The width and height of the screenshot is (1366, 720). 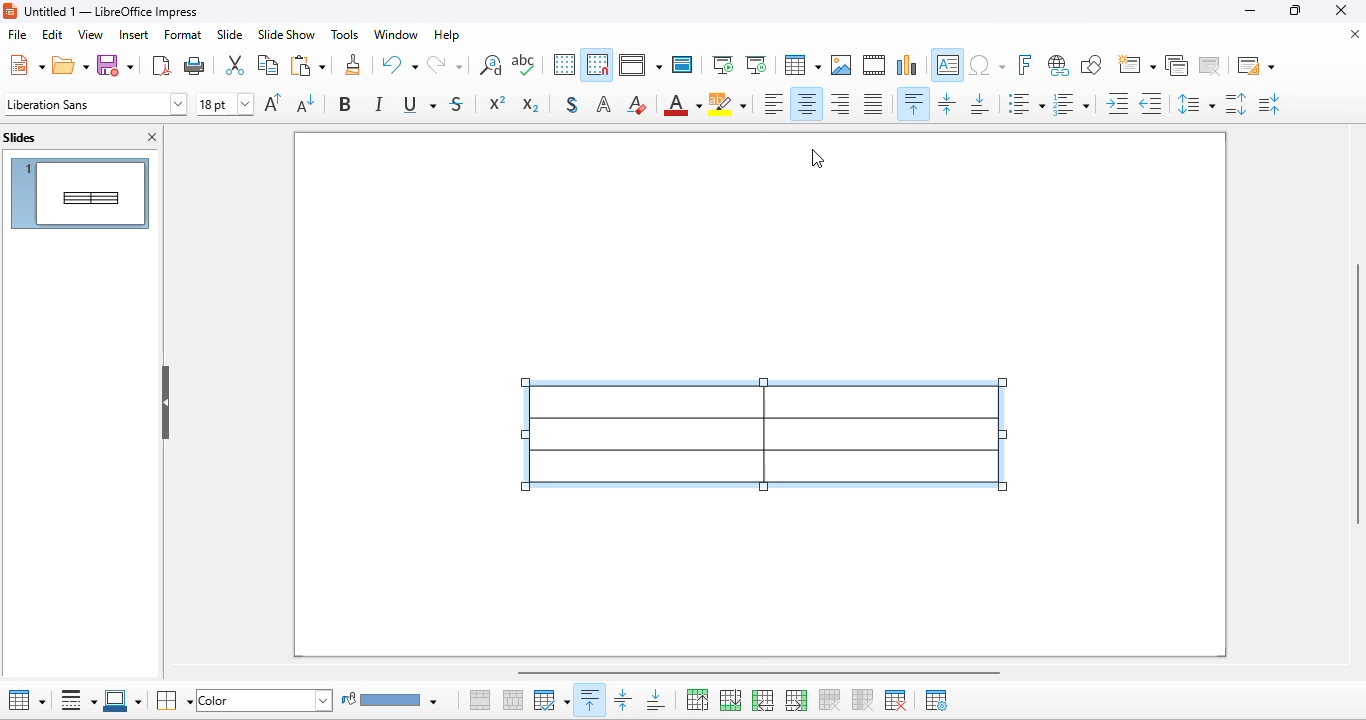 I want to click on insert row above, so click(x=698, y=699).